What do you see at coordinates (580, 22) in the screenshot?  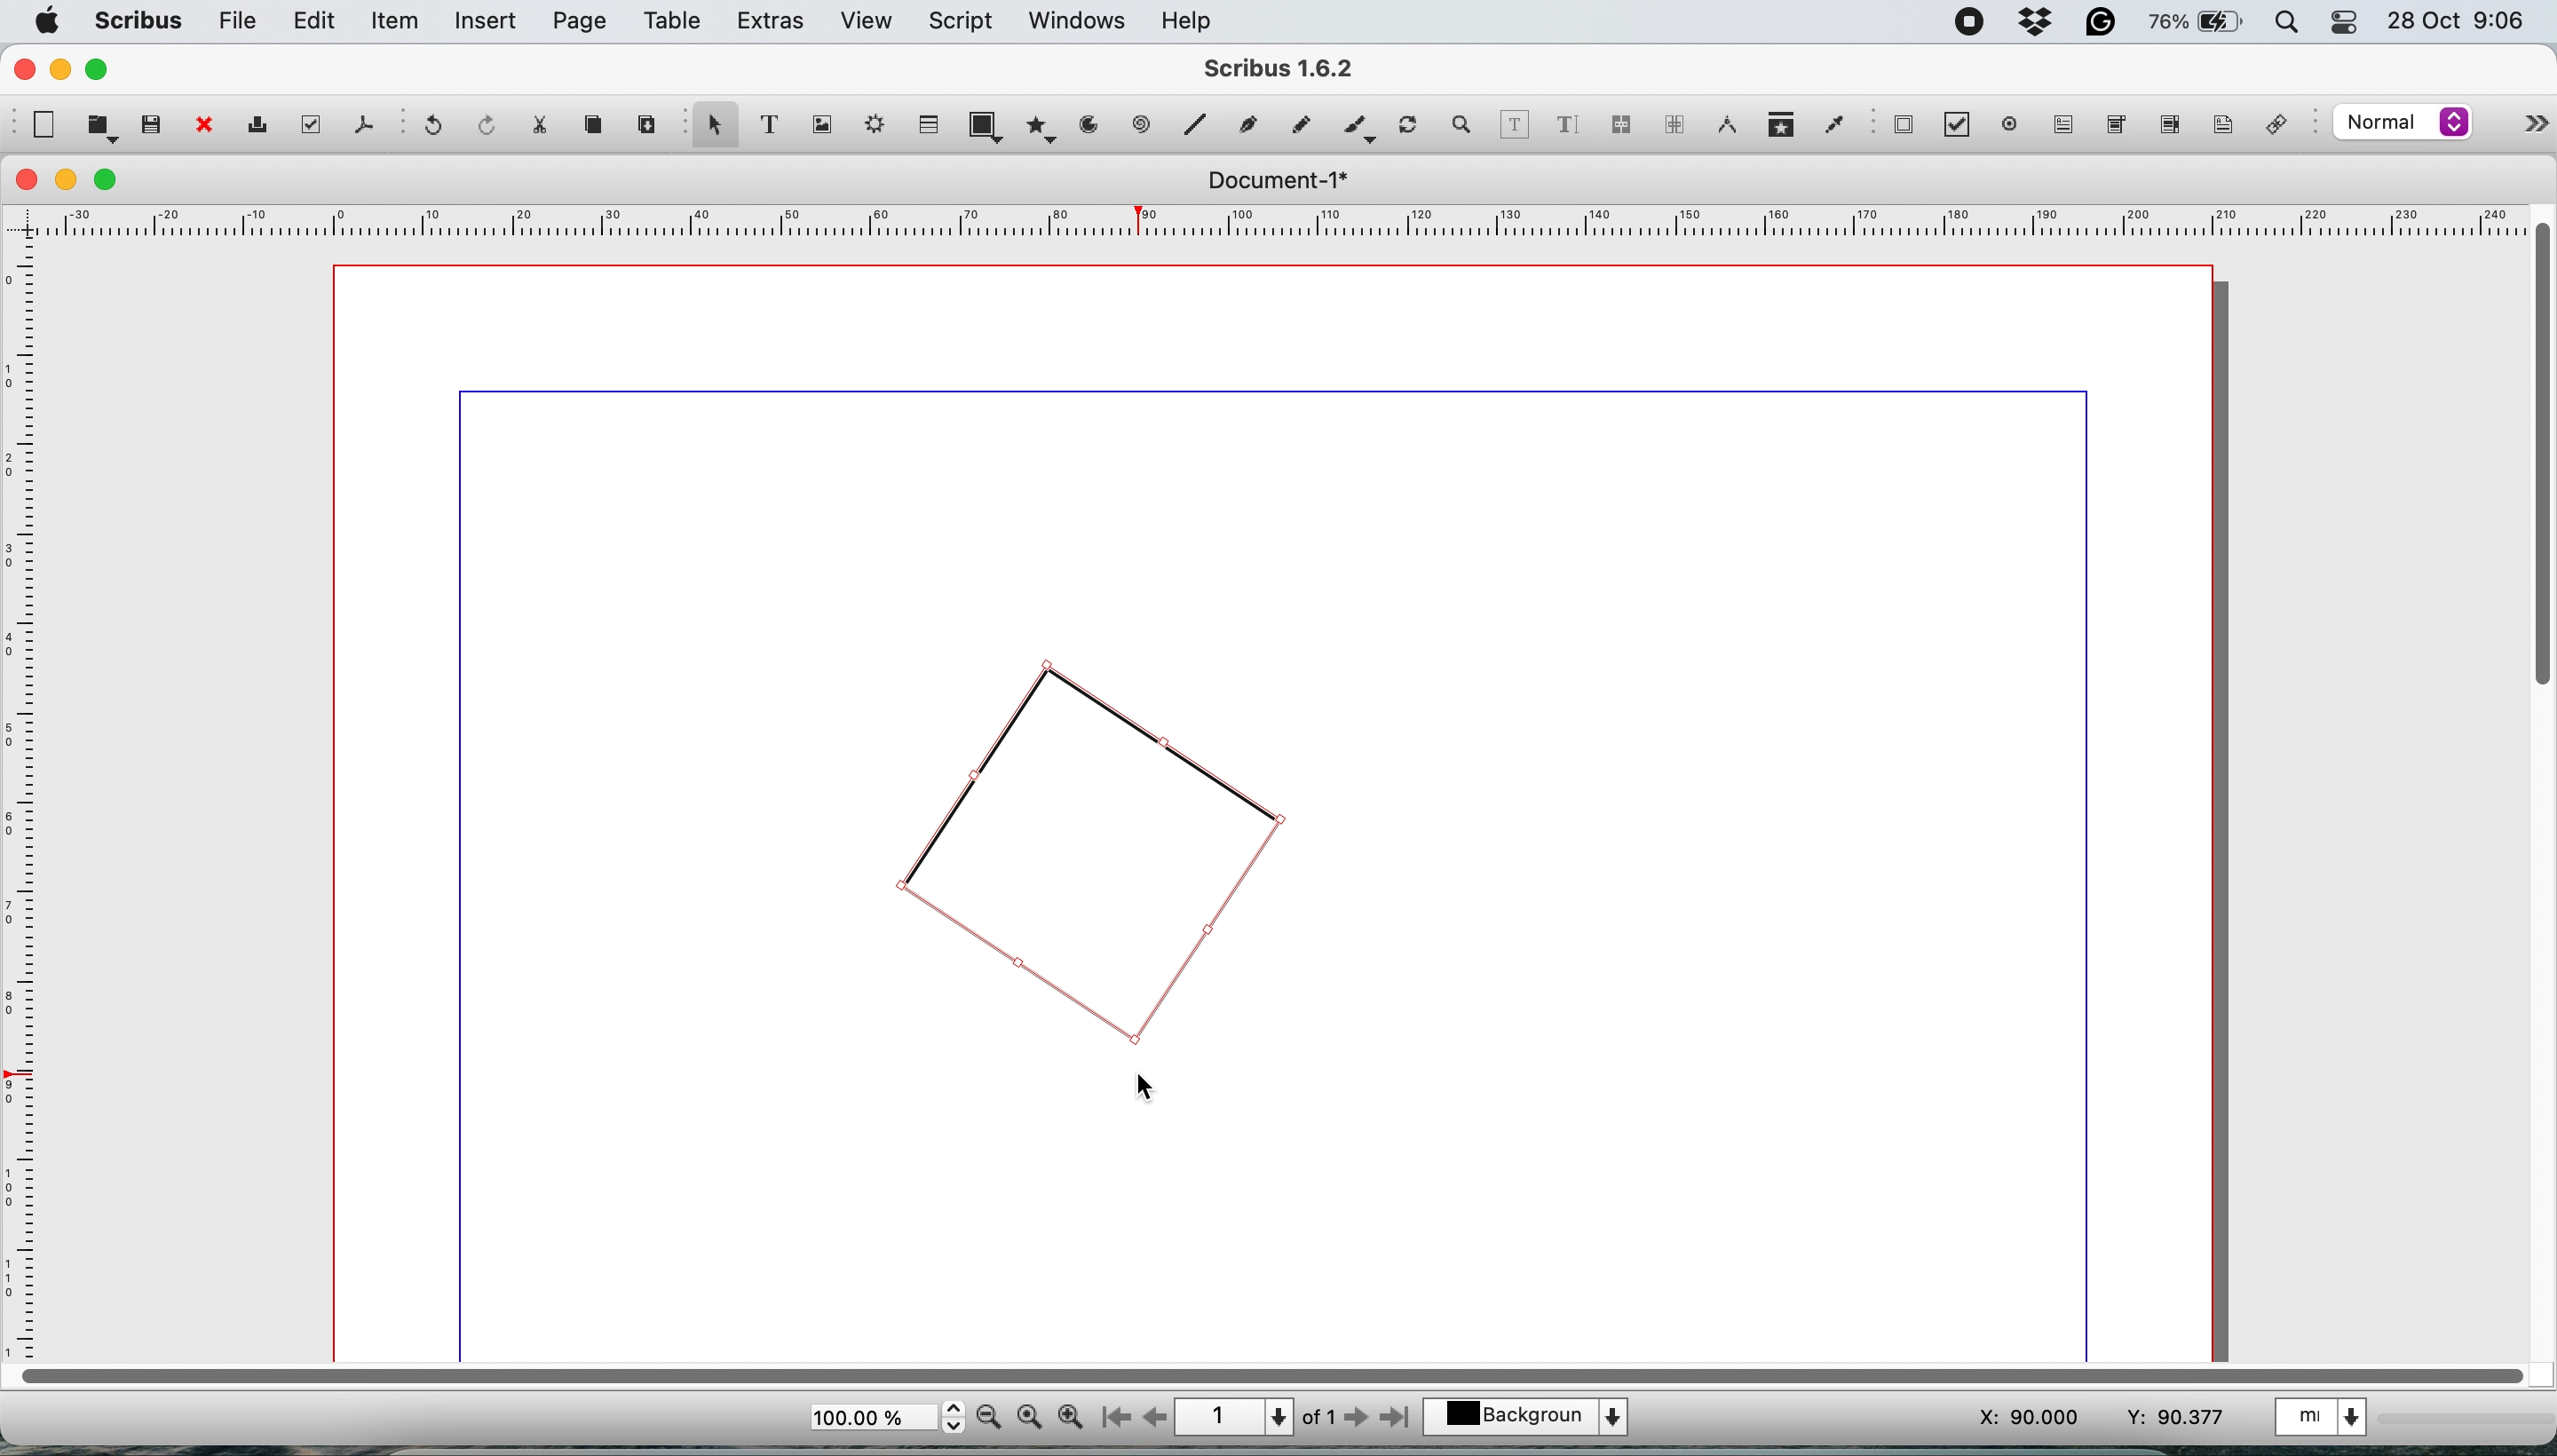 I see `page` at bounding box center [580, 22].